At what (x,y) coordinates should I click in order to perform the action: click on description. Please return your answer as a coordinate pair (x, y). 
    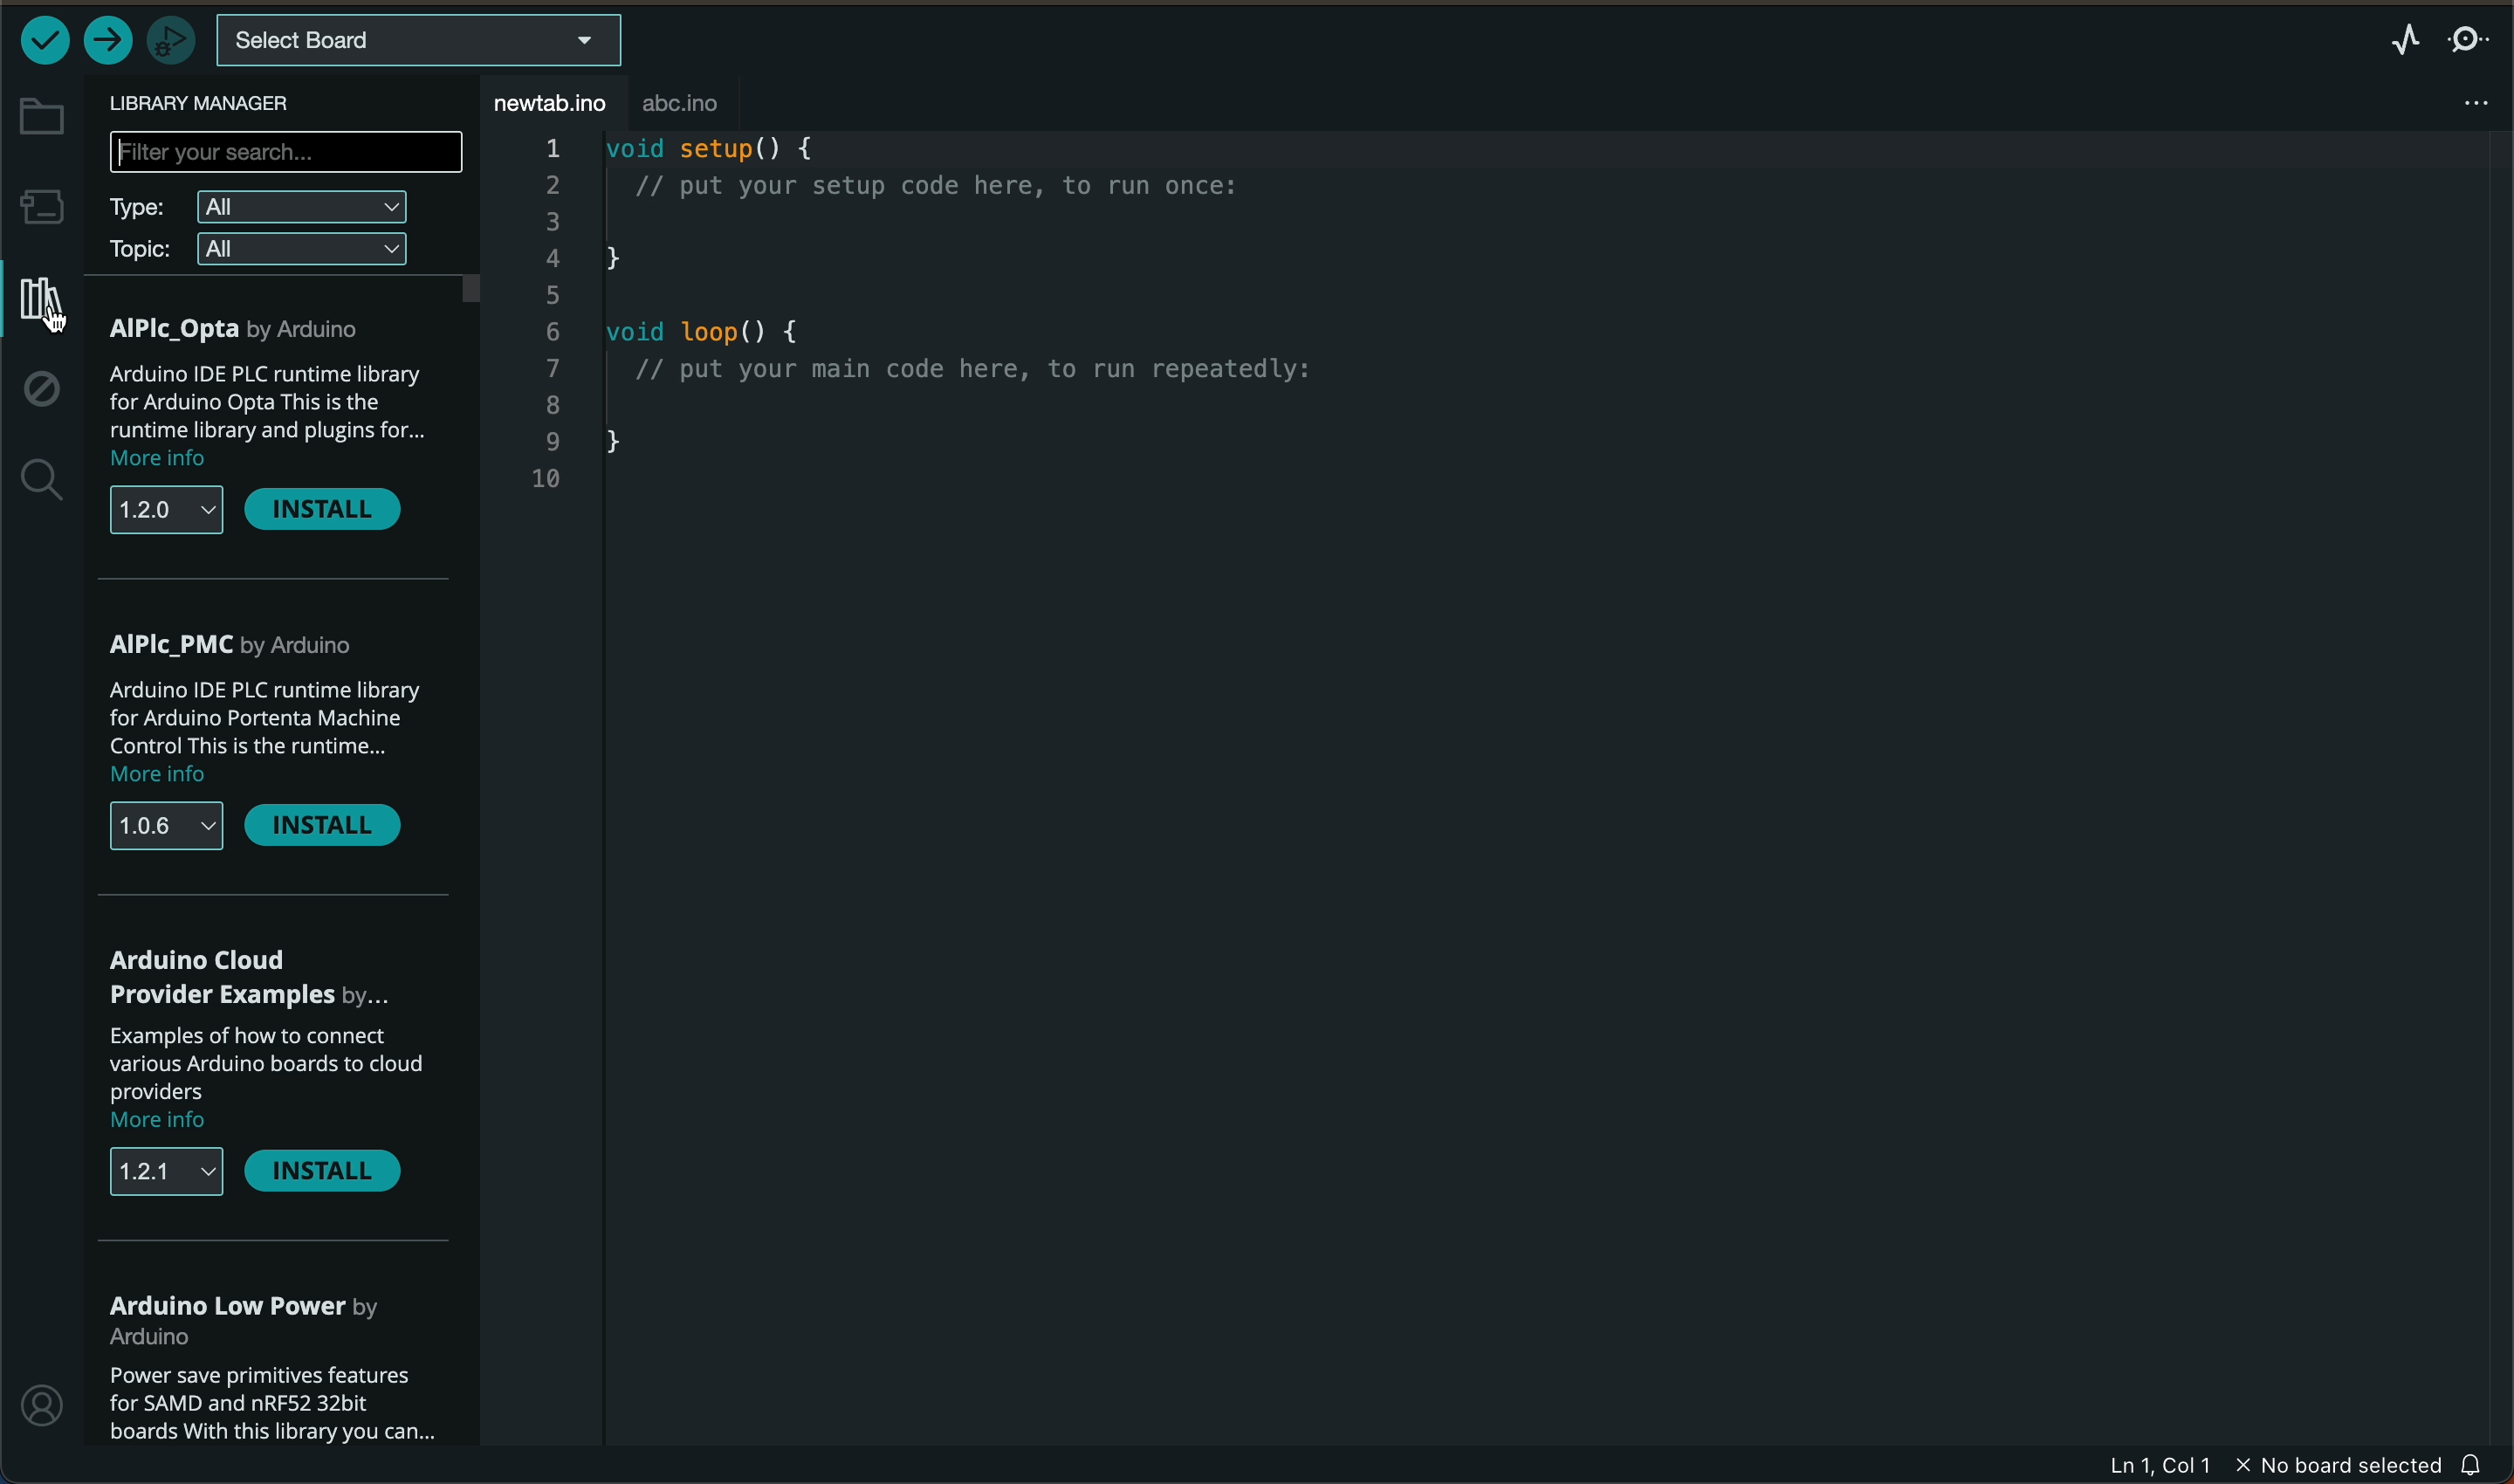
    Looking at the image, I should click on (272, 734).